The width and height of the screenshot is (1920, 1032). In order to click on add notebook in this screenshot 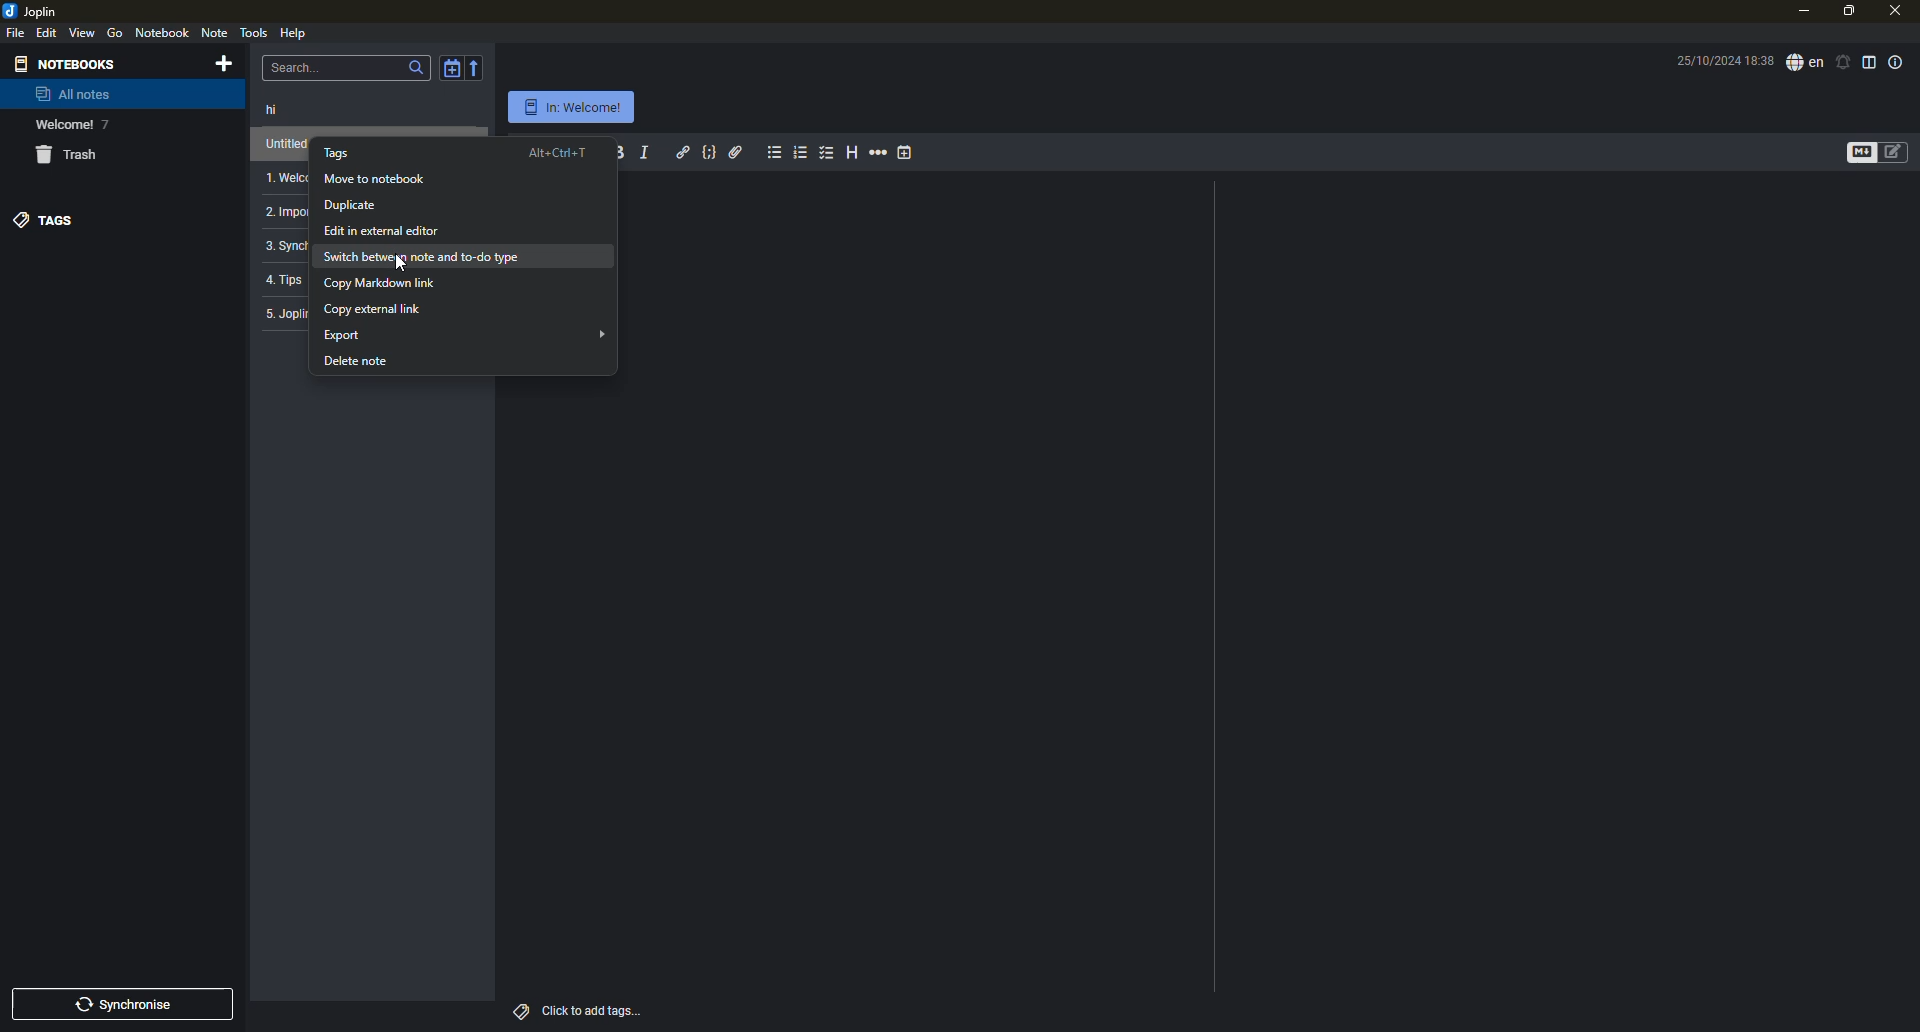, I will do `click(223, 63)`.